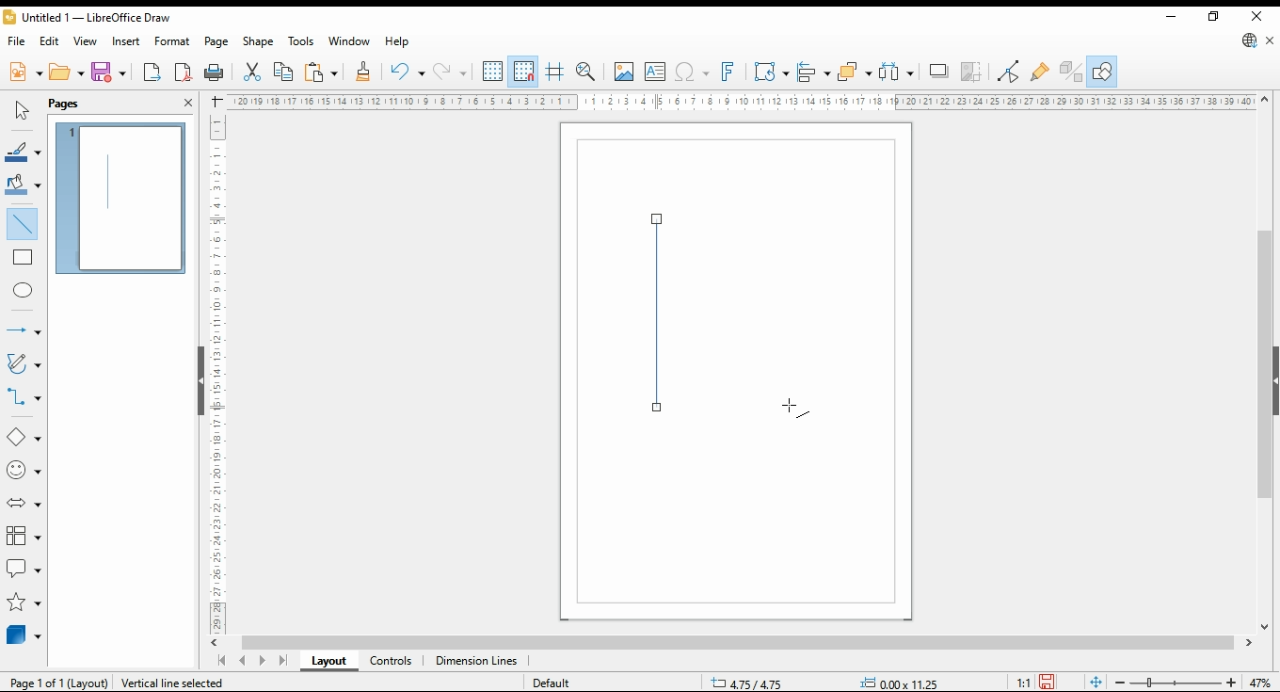  What do you see at coordinates (664, 313) in the screenshot?
I see `new shape` at bounding box center [664, 313].